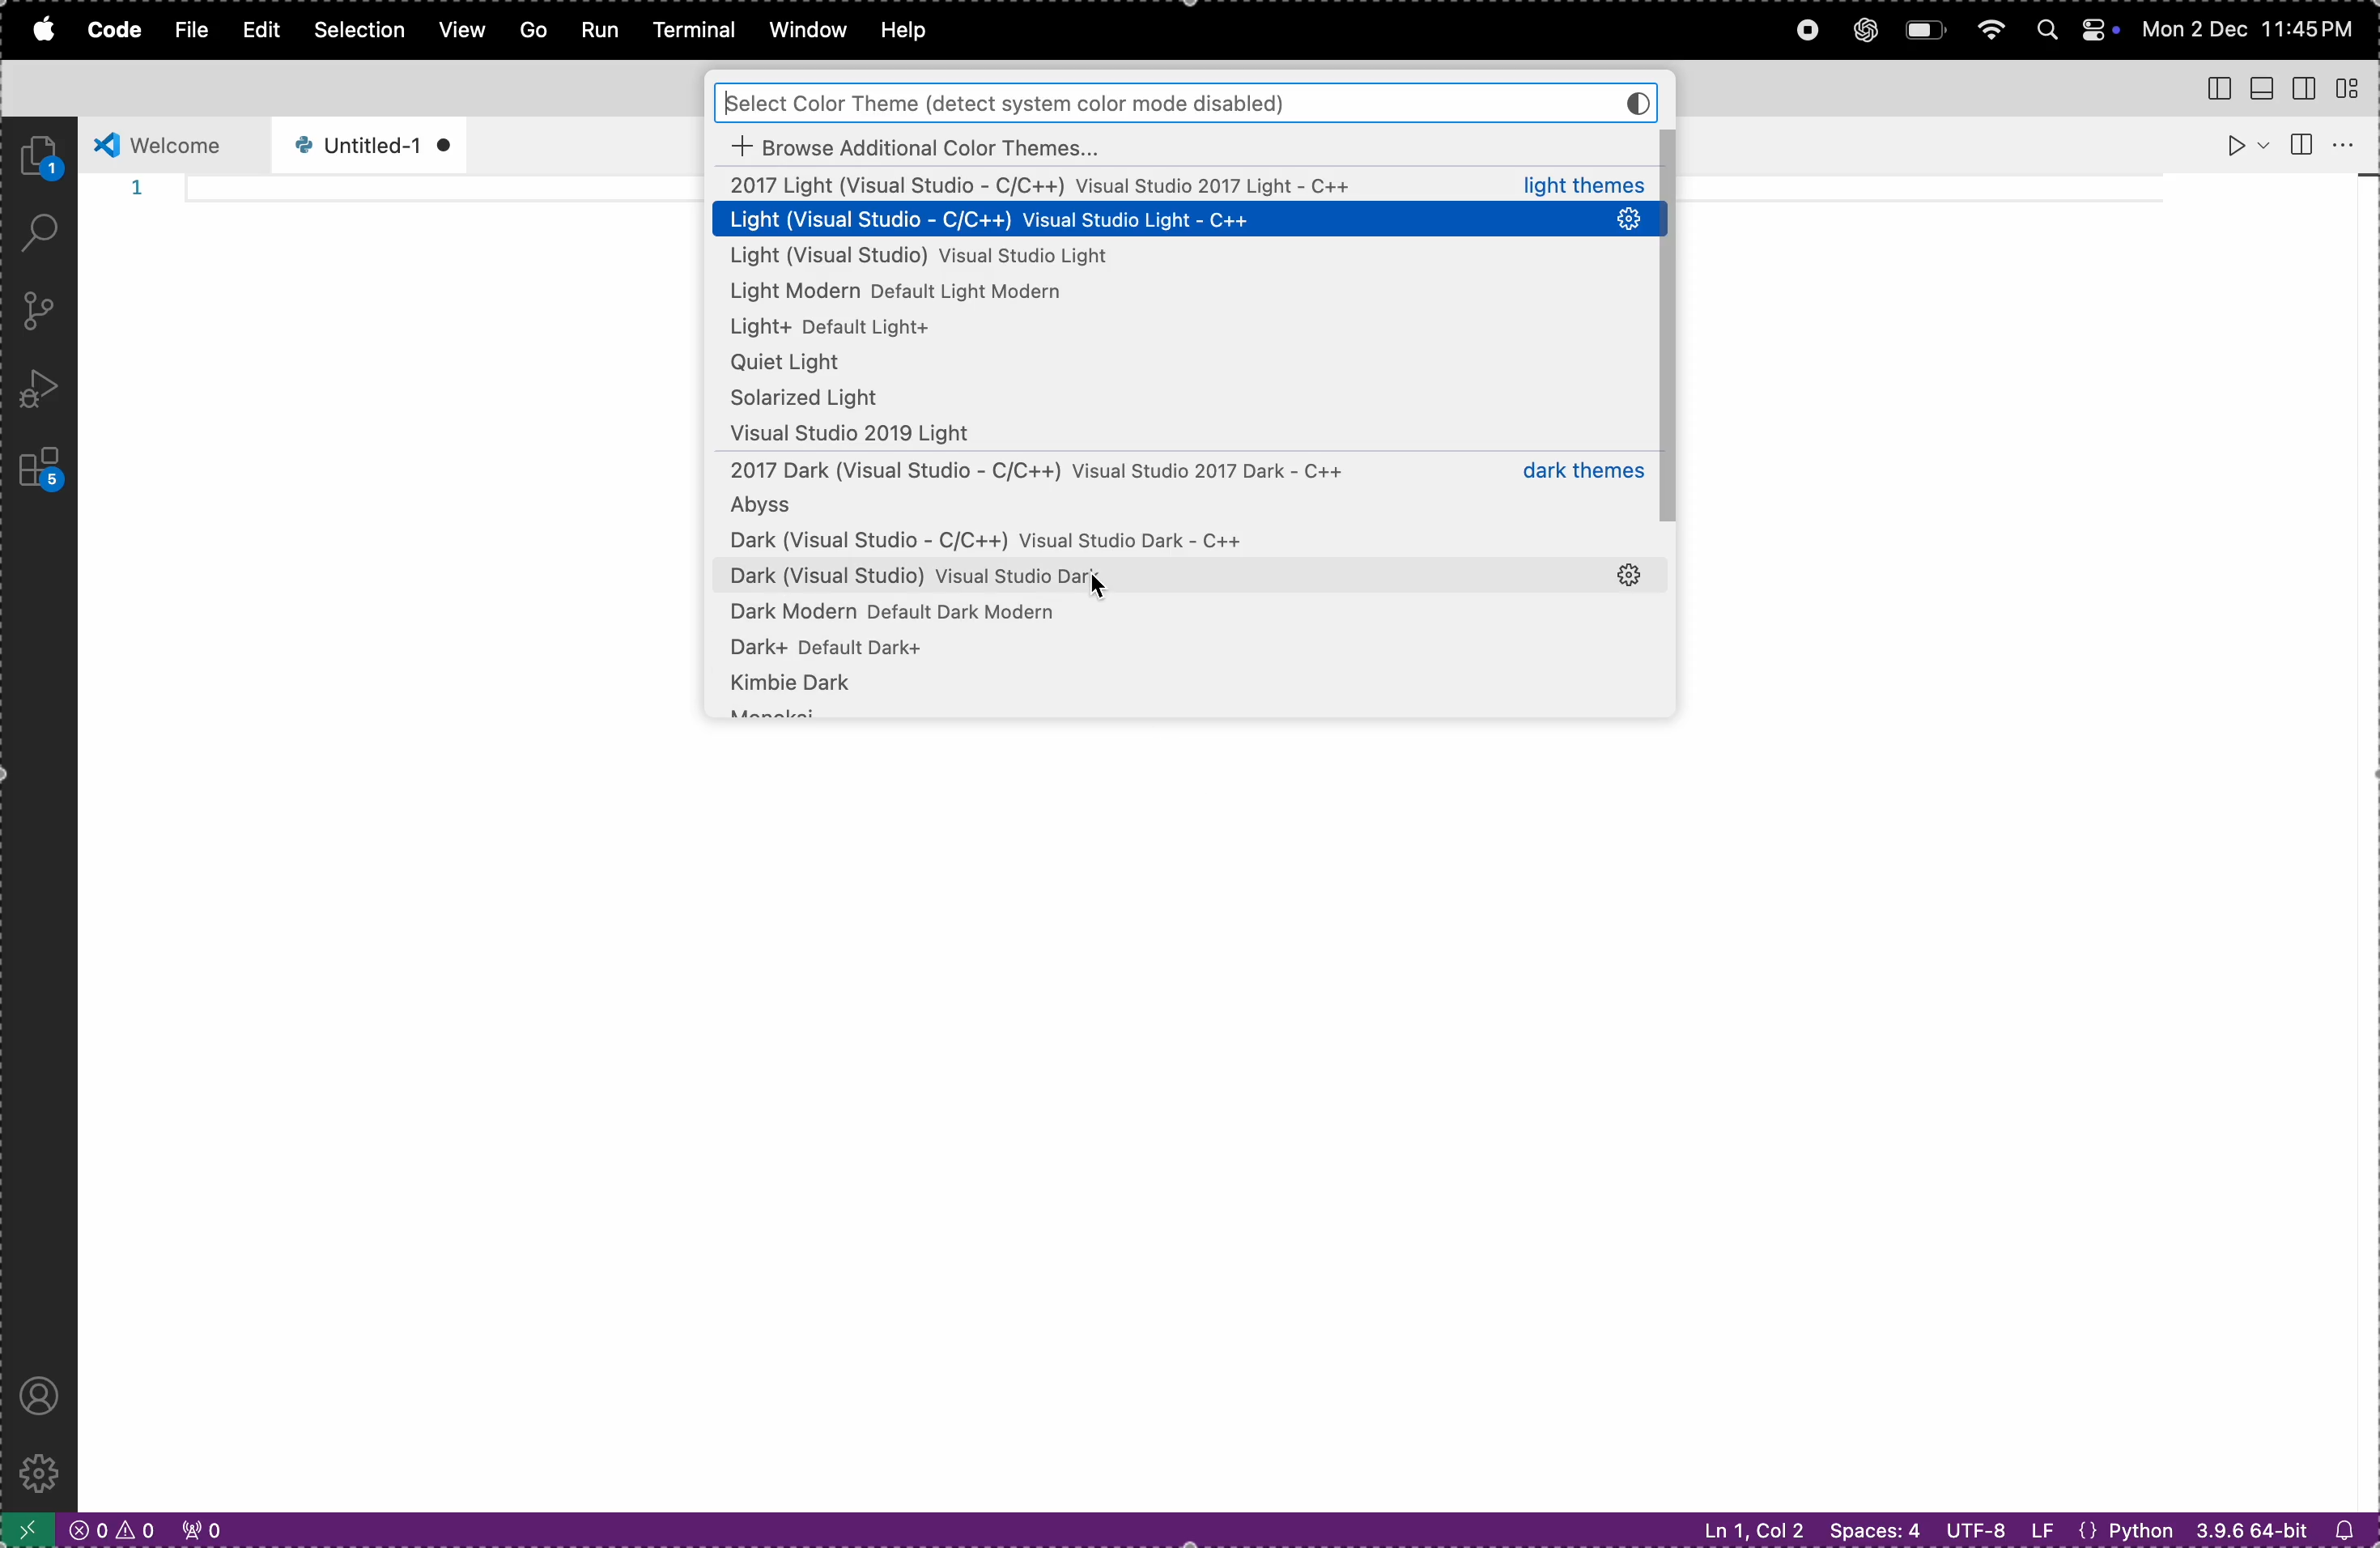 The height and width of the screenshot is (1548, 2380). What do you see at coordinates (1176, 615) in the screenshot?
I see `dark default modern` at bounding box center [1176, 615].